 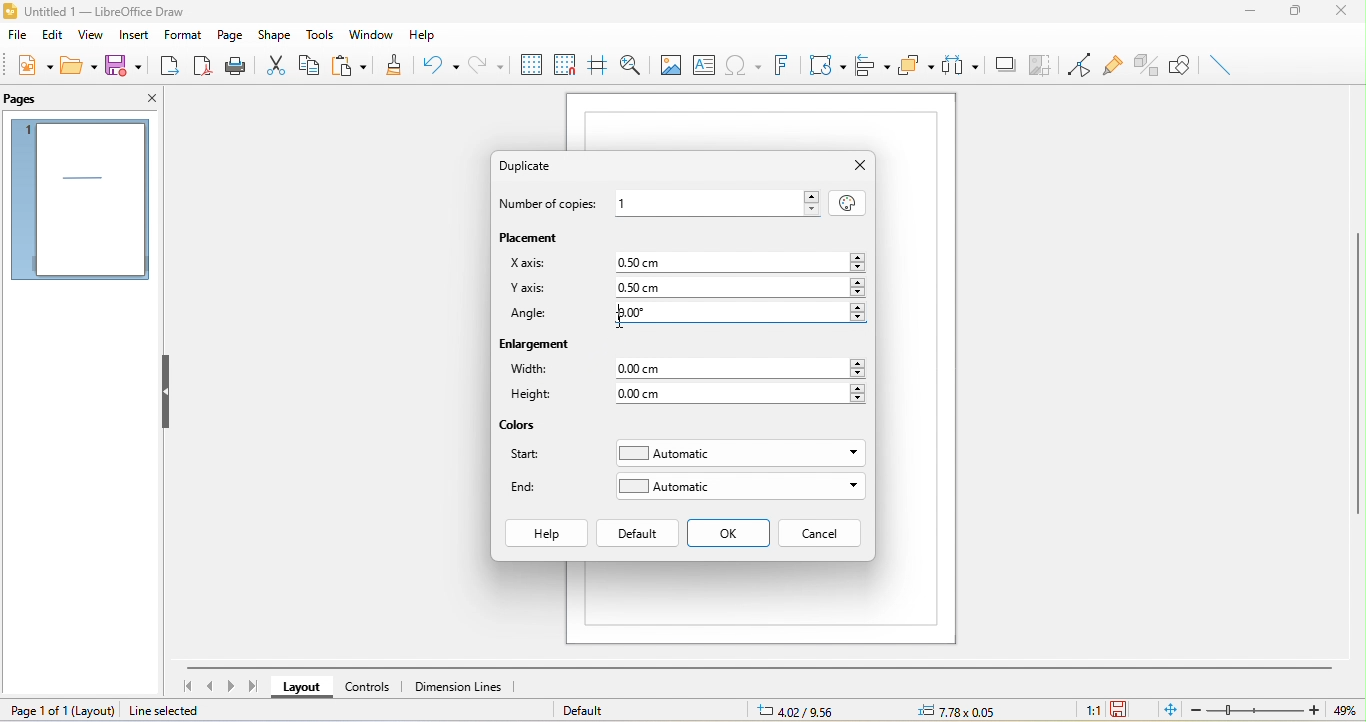 What do you see at coordinates (1181, 66) in the screenshot?
I see `show draw function` at bounding box center [1181, 66].